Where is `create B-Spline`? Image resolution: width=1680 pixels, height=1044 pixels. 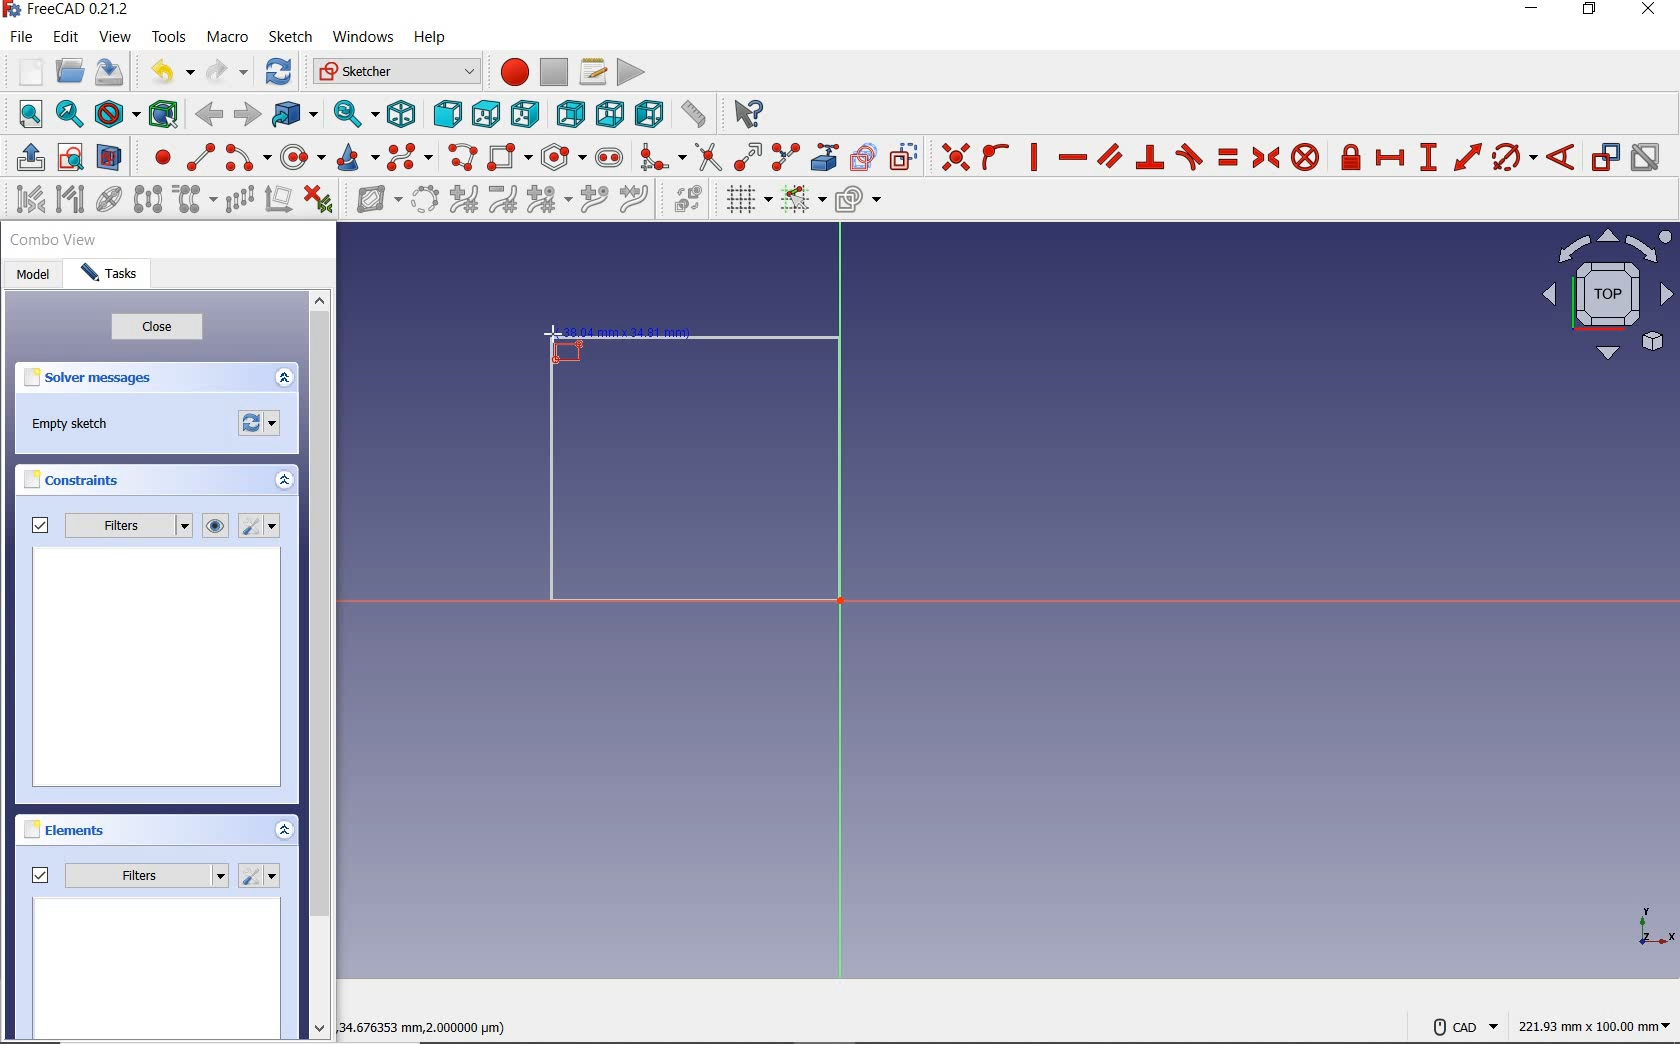
create B-Spline is located at coordinates (412, 158).